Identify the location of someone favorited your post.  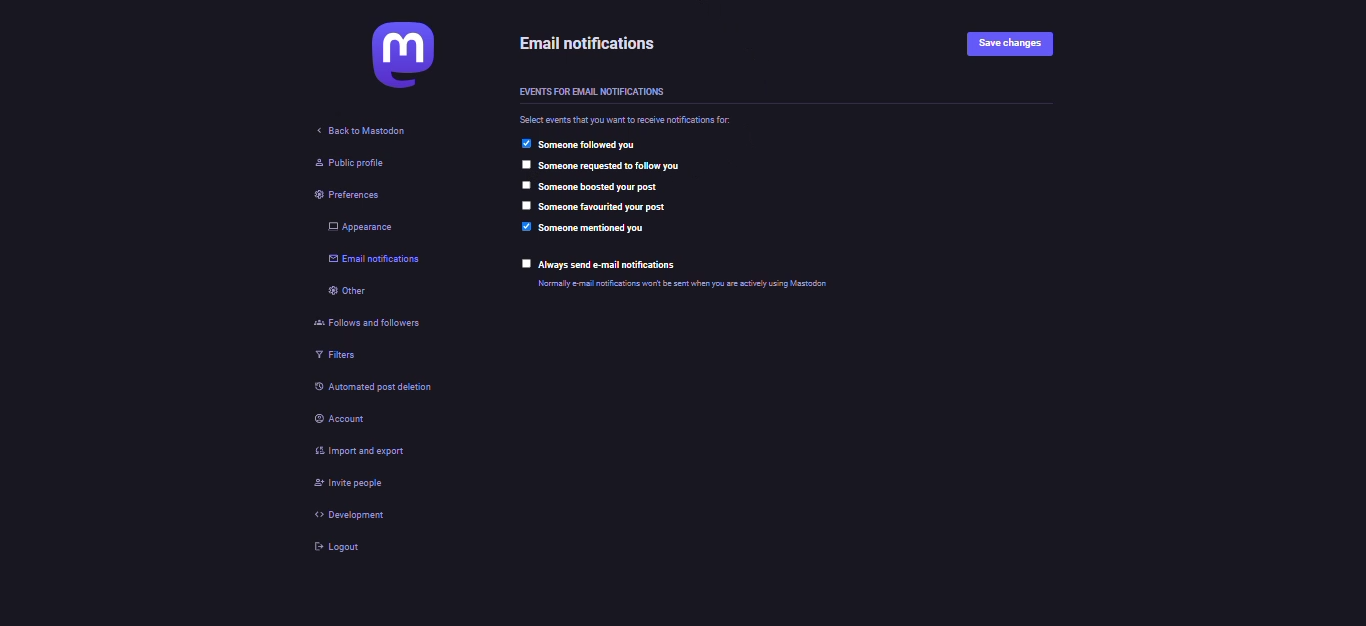
(610, 207).